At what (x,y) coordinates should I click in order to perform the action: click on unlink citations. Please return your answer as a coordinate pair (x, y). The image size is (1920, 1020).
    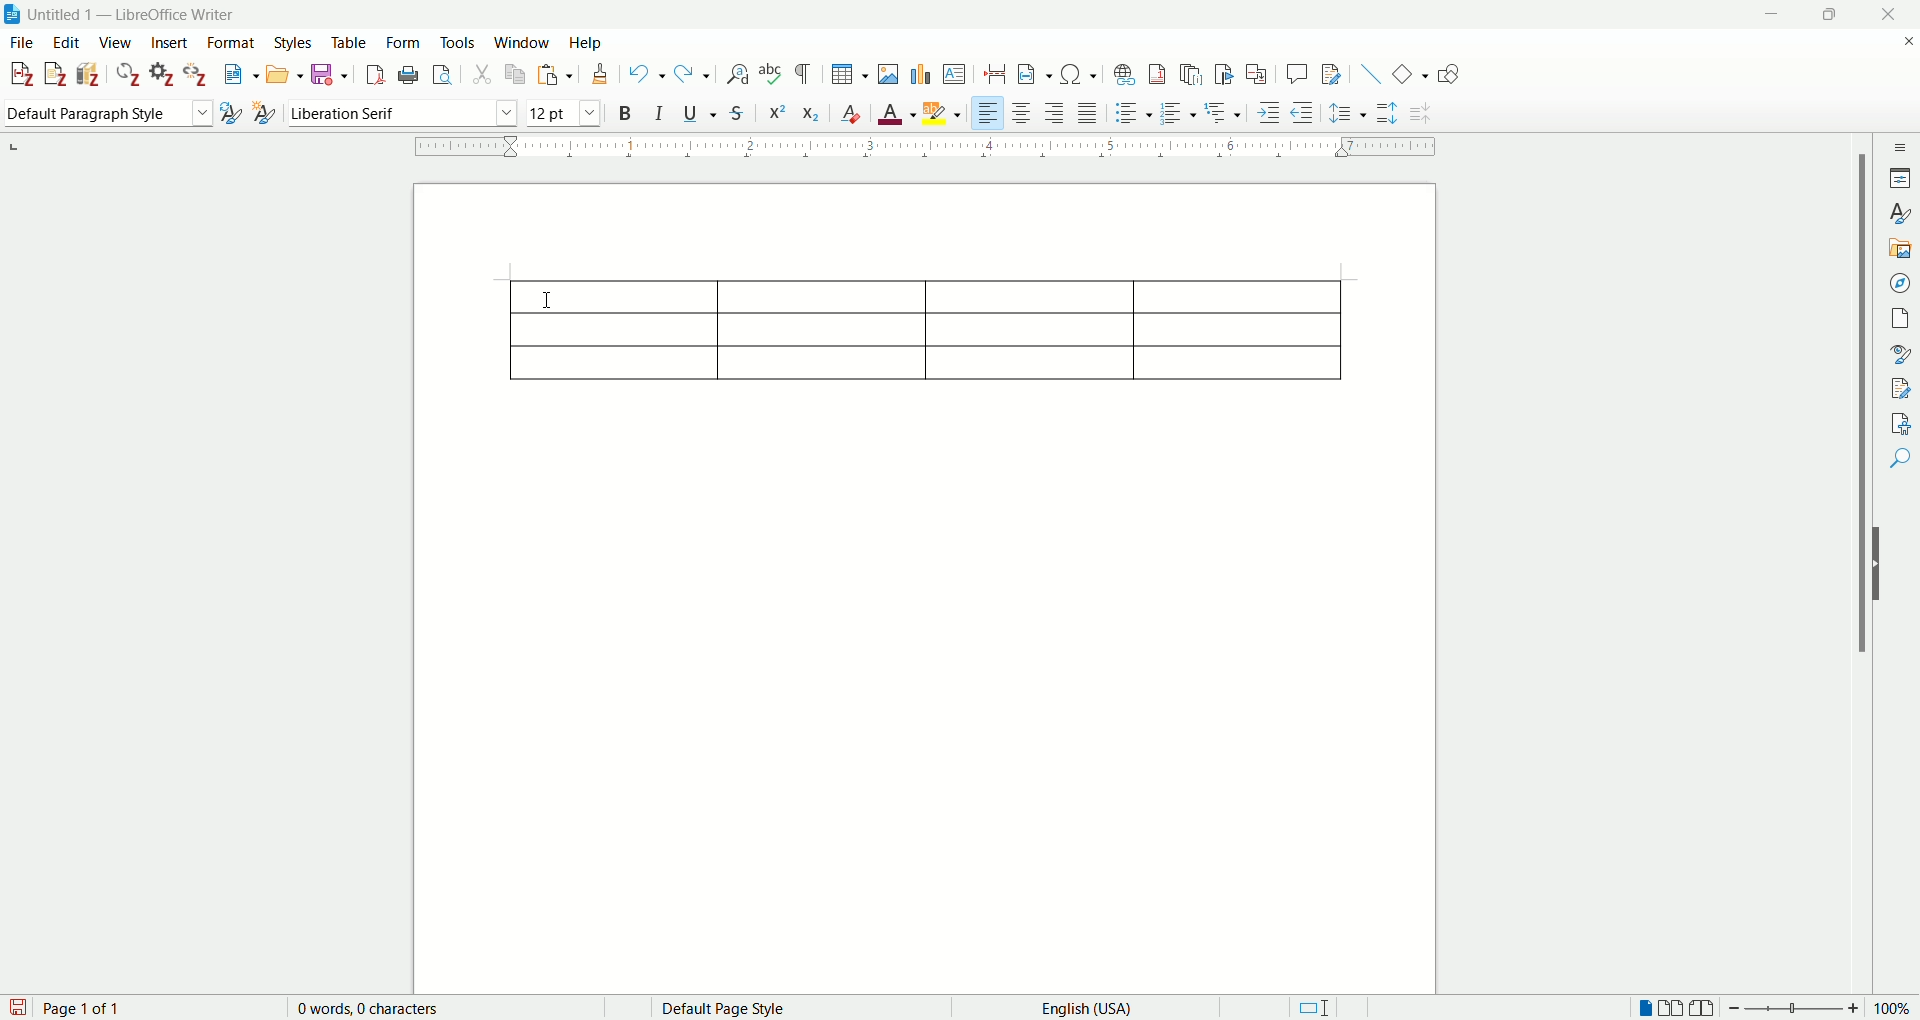
    Looking at the image, I should click on (195, 74).